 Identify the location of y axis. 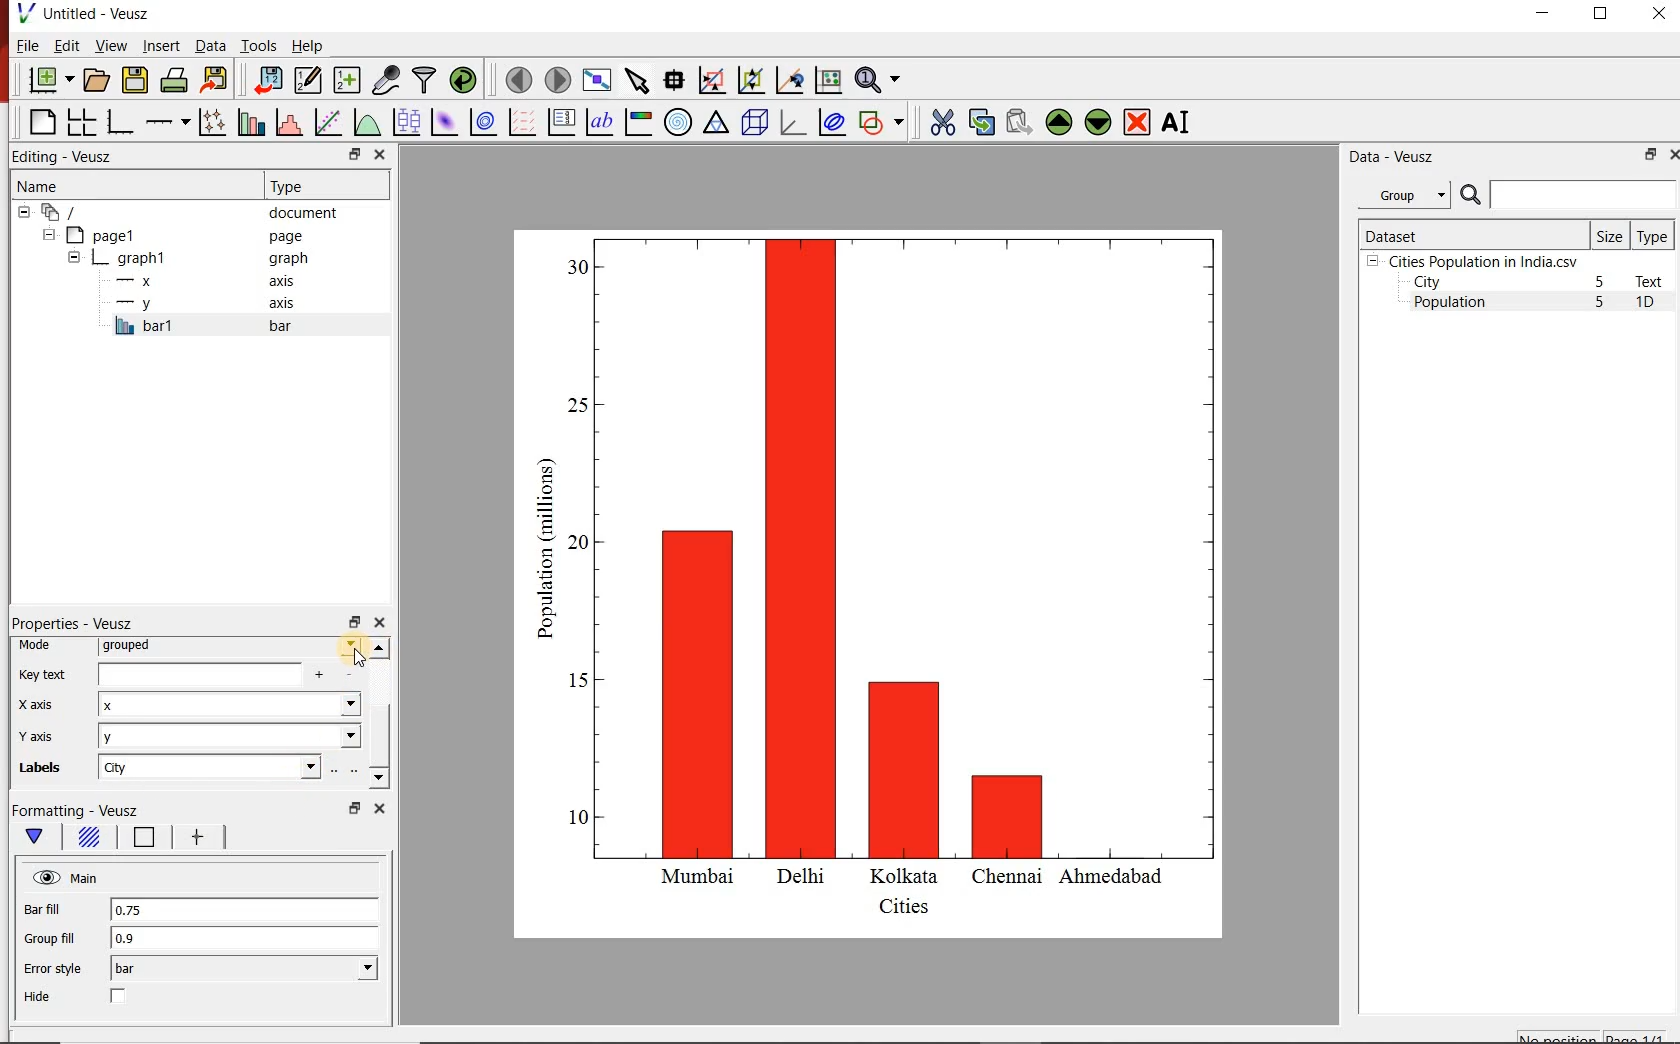
(209, 304).